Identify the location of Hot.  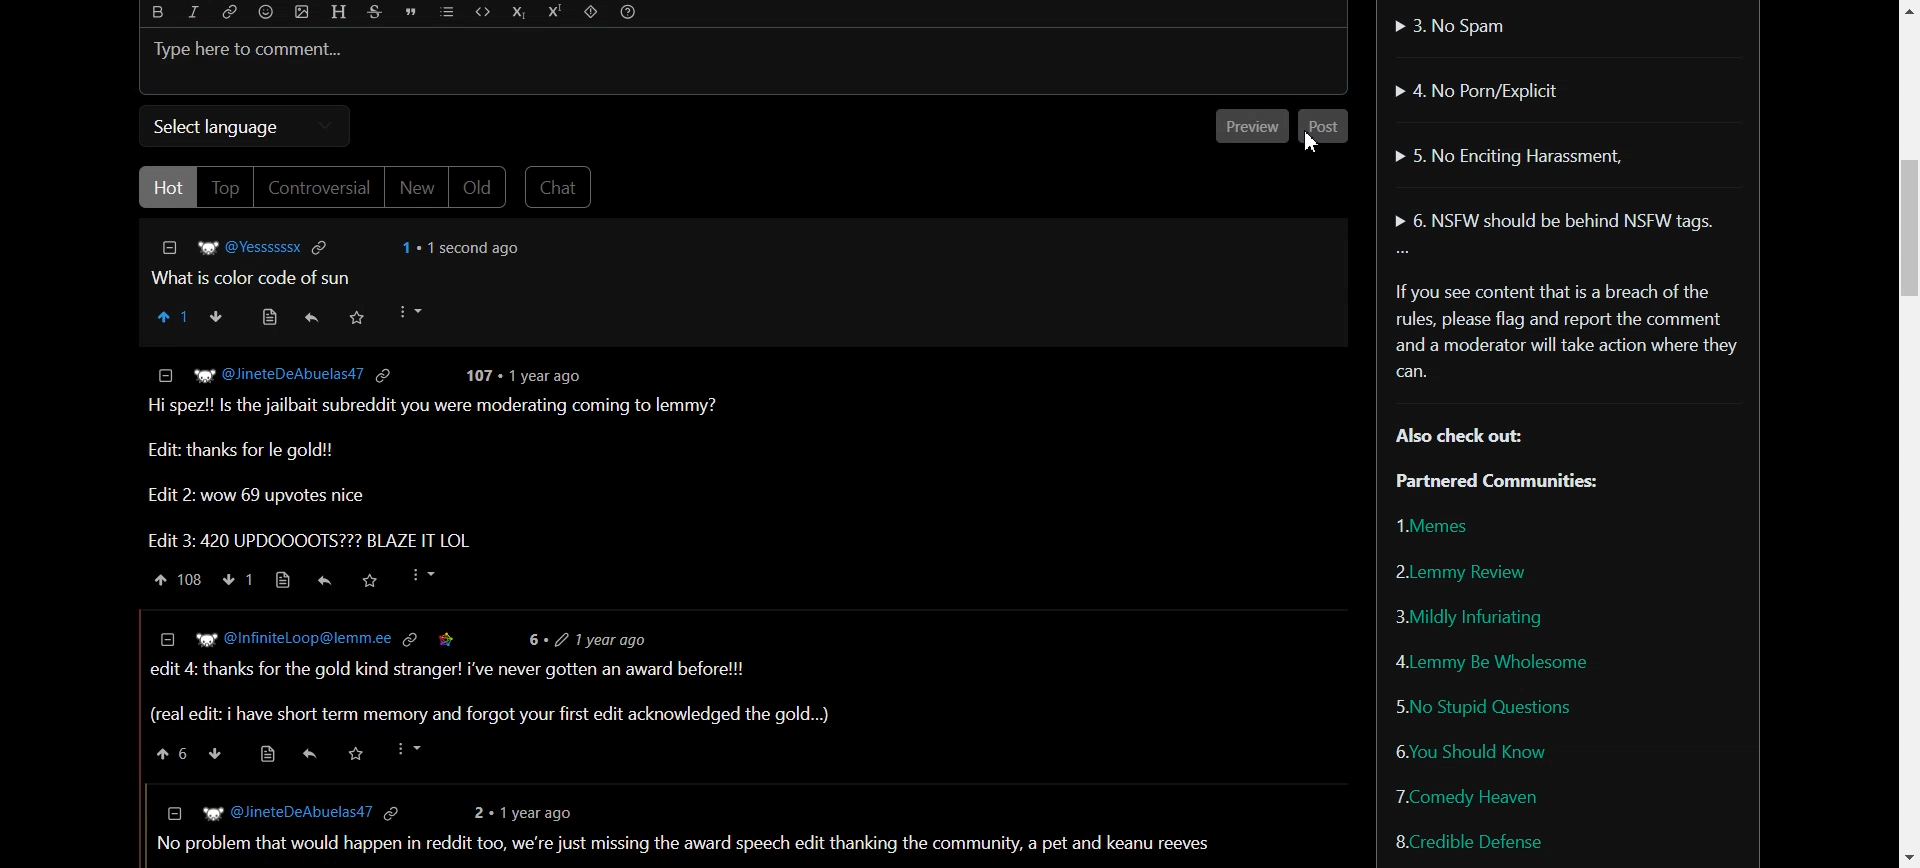
(165, 187).